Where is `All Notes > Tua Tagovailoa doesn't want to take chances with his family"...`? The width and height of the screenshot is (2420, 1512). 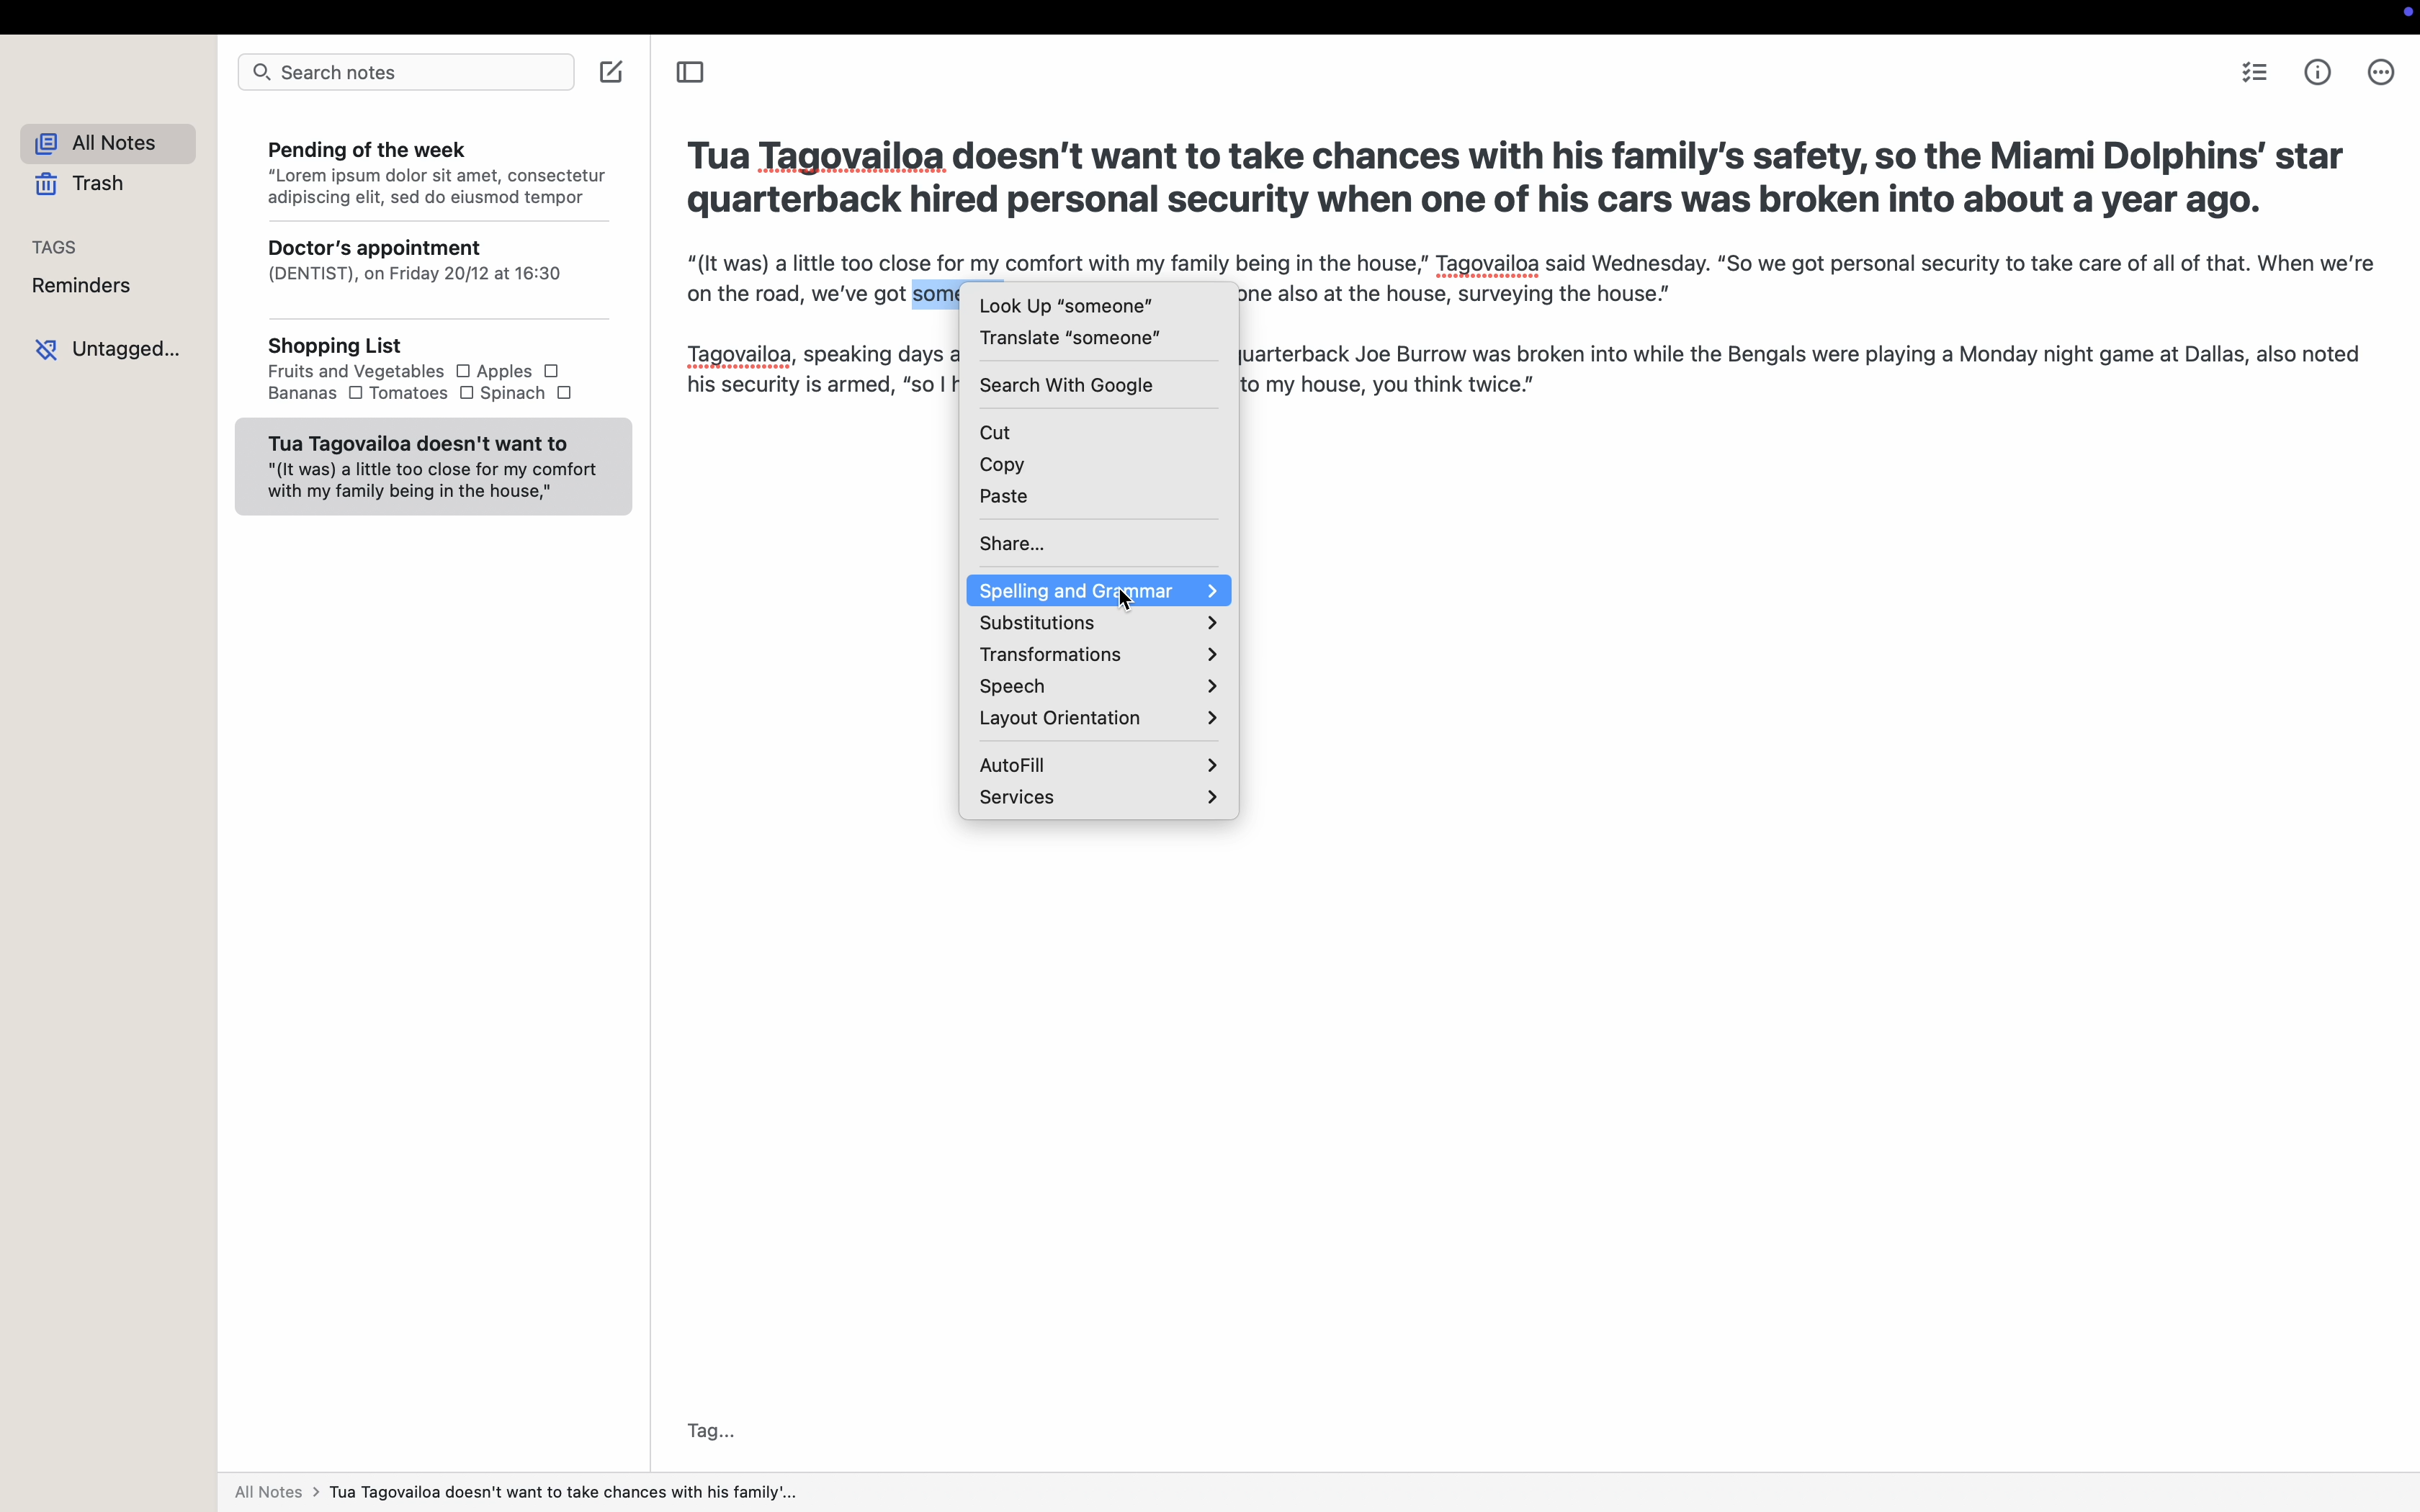 All Notes > Tua Tagovailoa doesn't want to take chances with his family"... is located at coordinates (527, 1493).